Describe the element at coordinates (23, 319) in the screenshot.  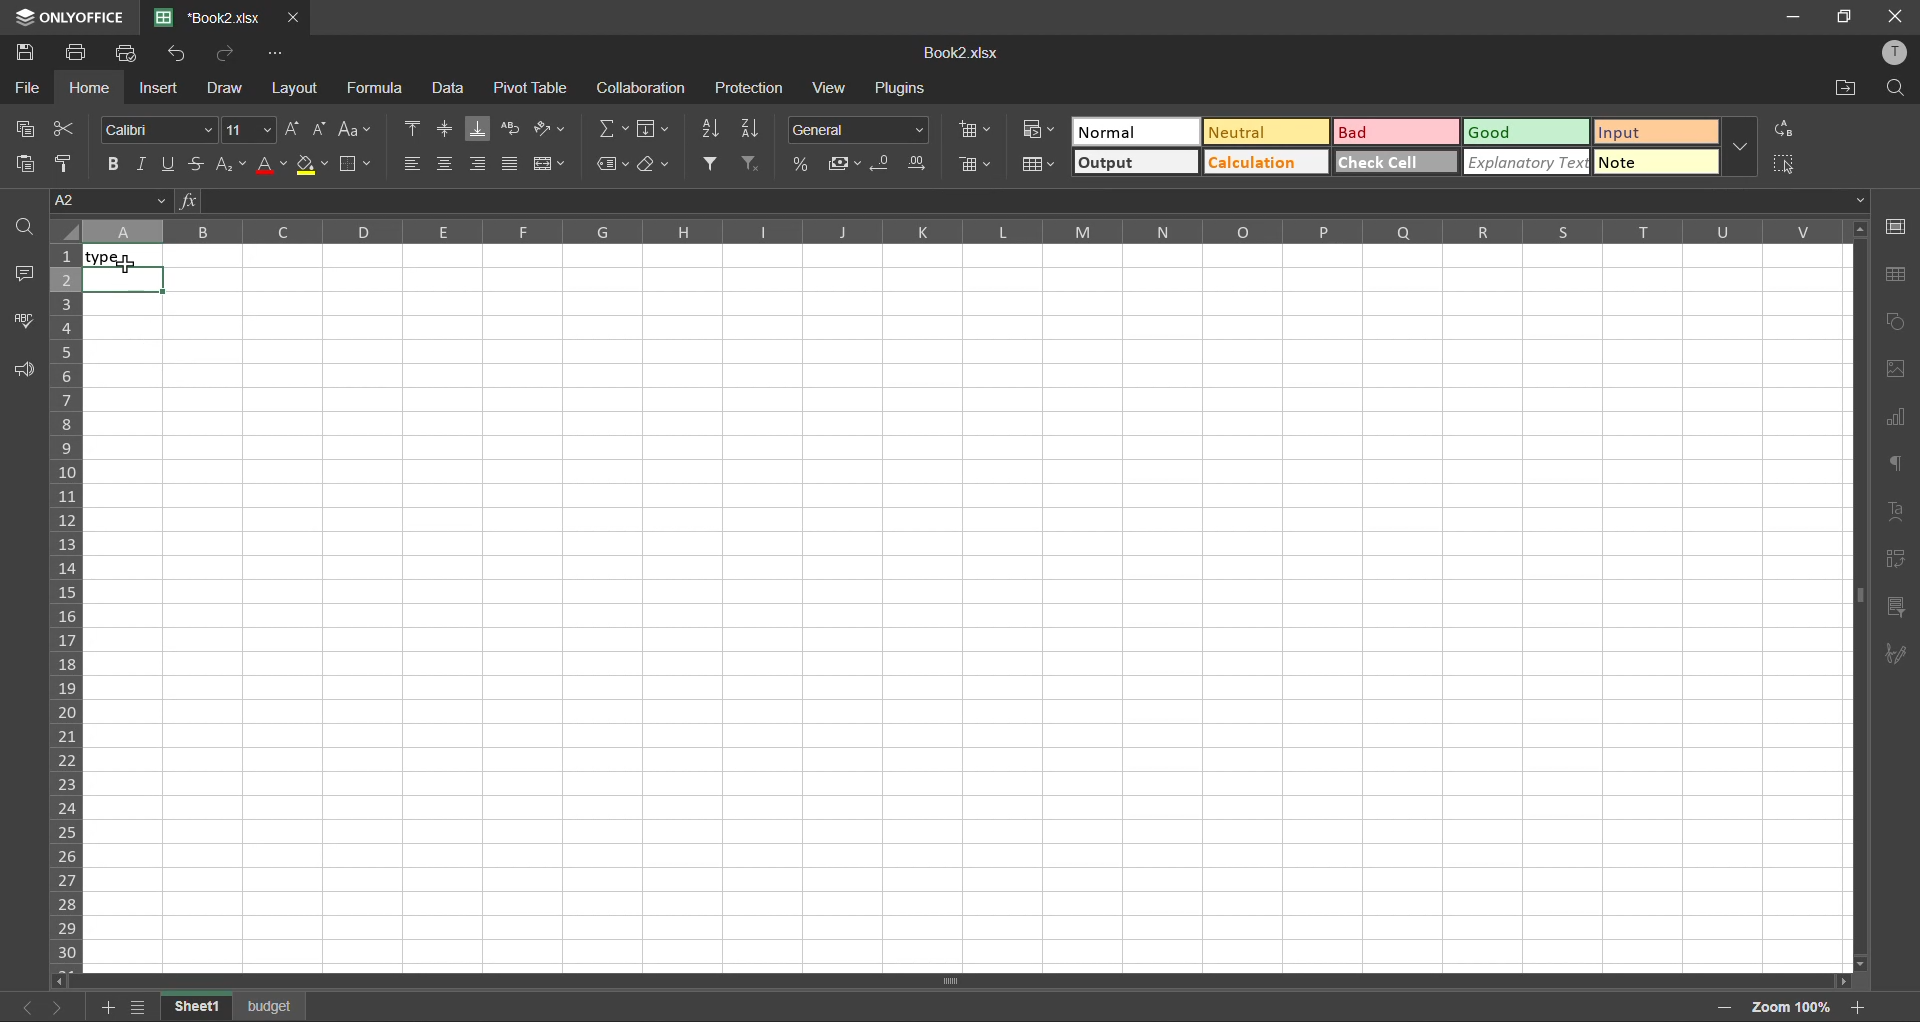
I see `spellcheck` at that location.